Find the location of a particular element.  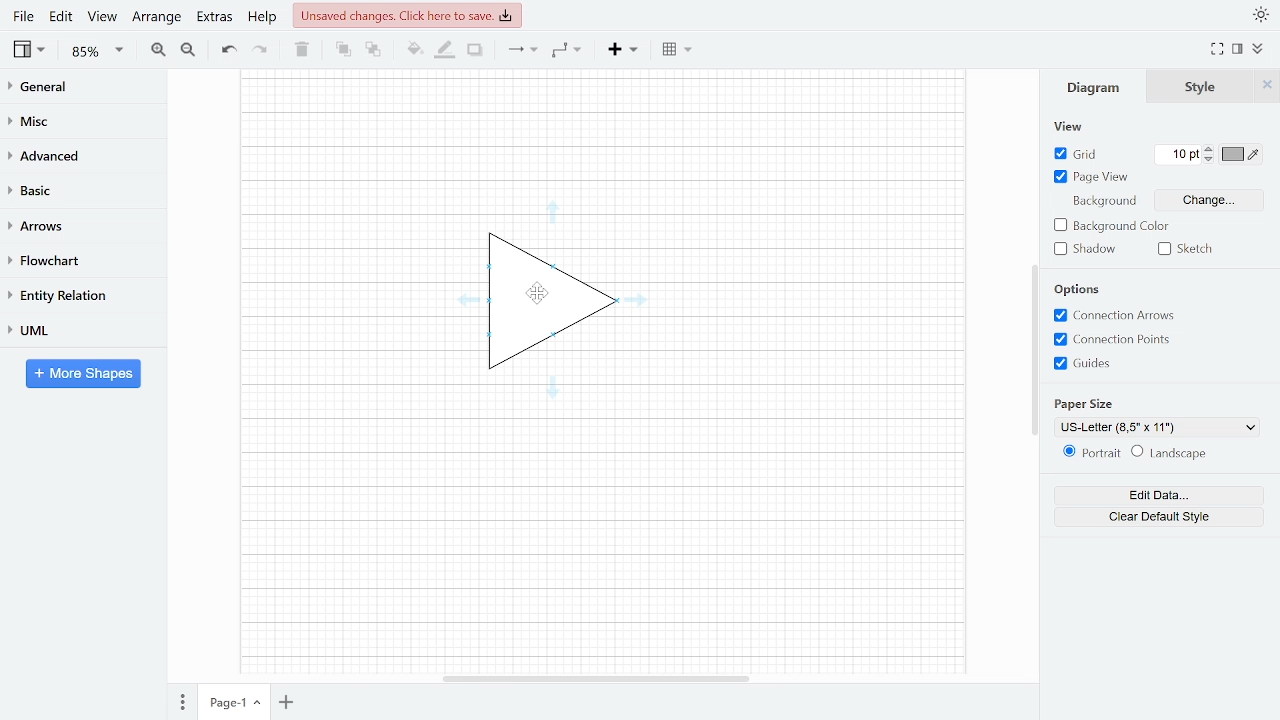

workspace is located at coordinates (601, 535).